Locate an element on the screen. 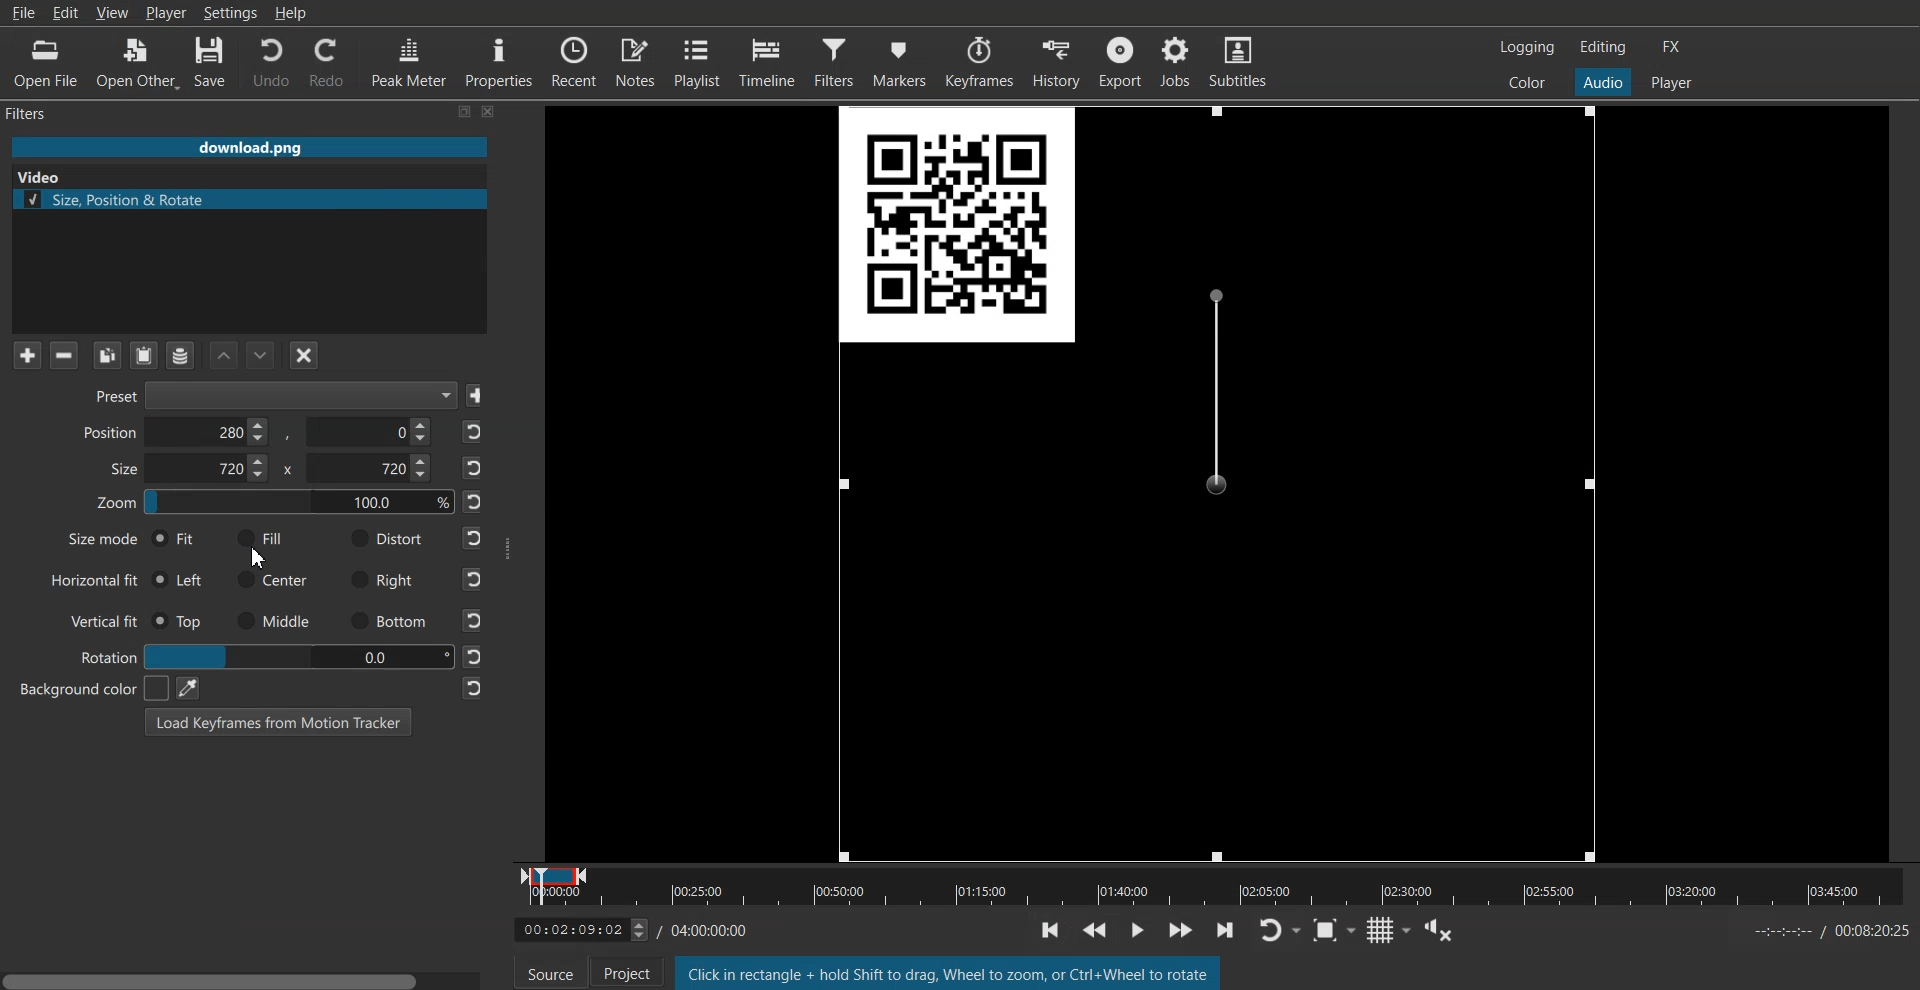 This screenshot has height=990, width=1920. Text 1 is located at coordinates (36, 114).